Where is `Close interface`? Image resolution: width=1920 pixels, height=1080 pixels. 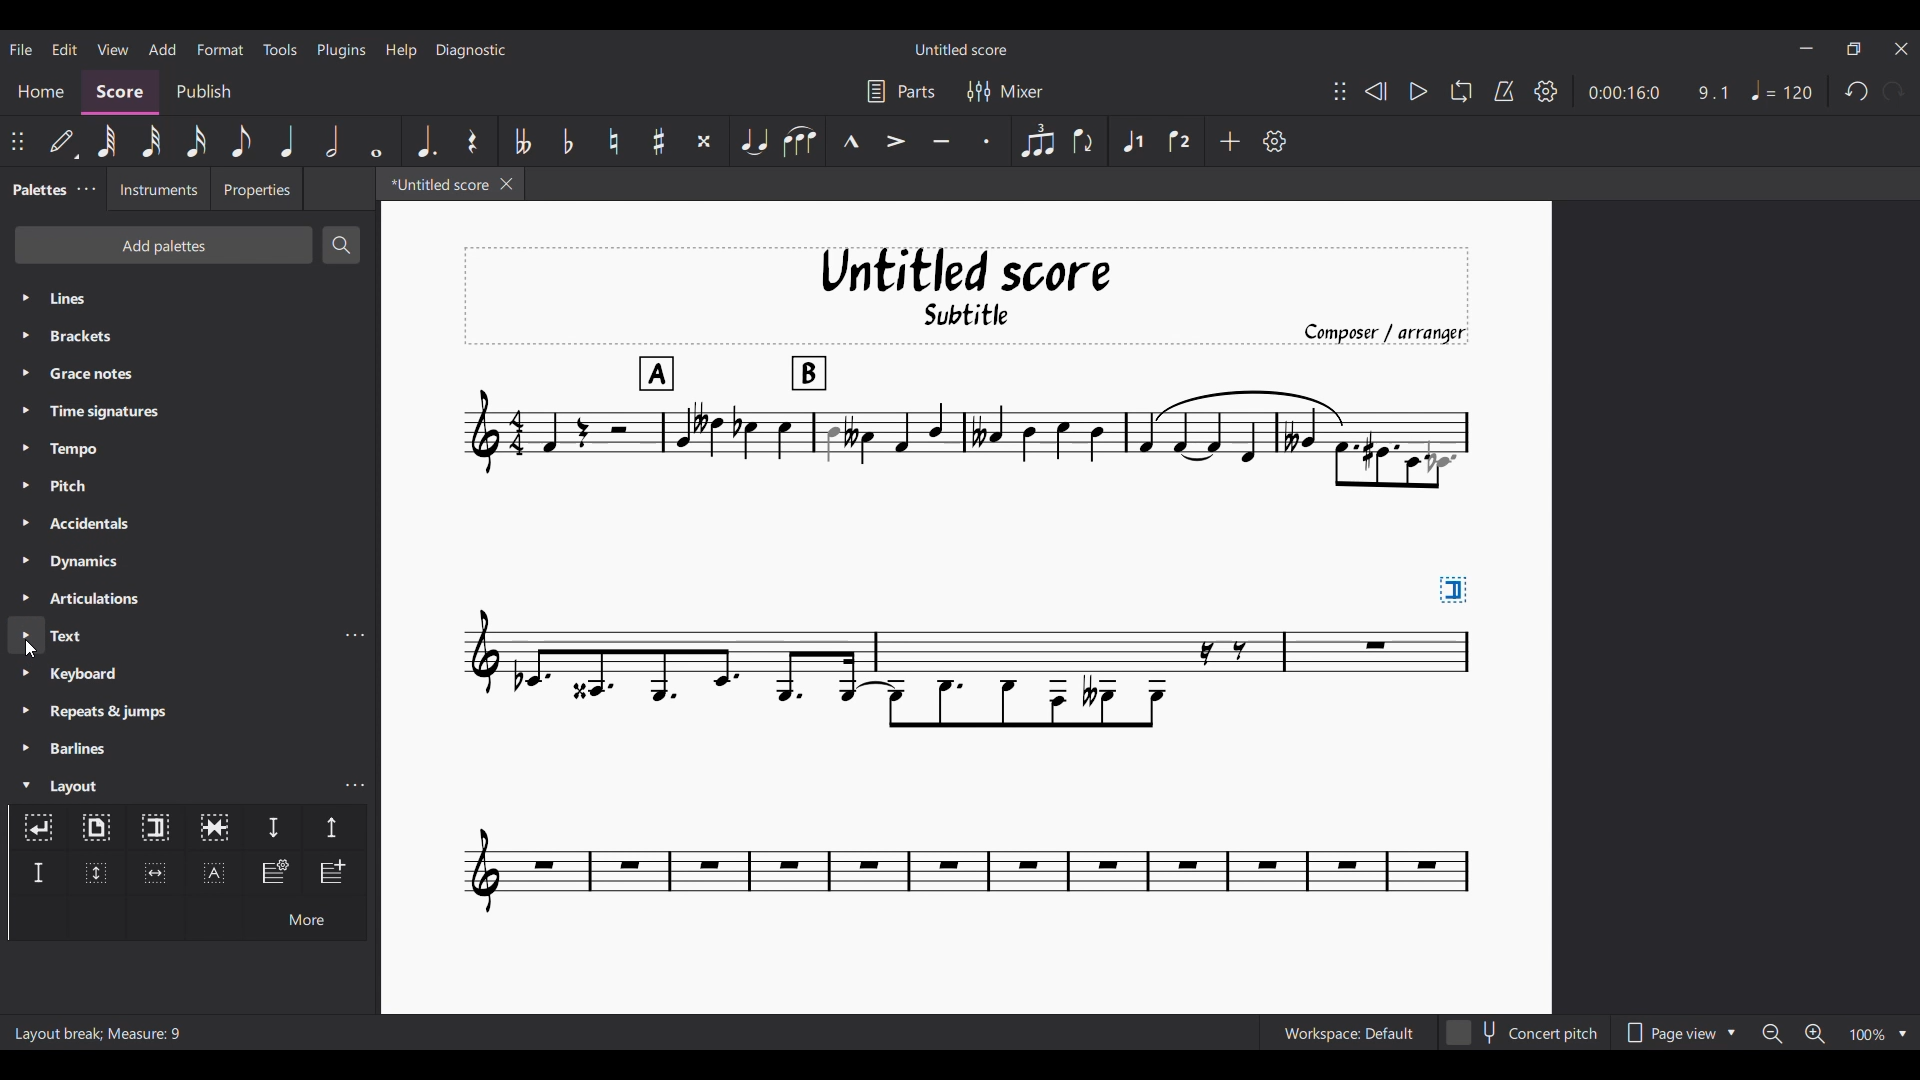 Close interface is located at coordinates (1902, 49).